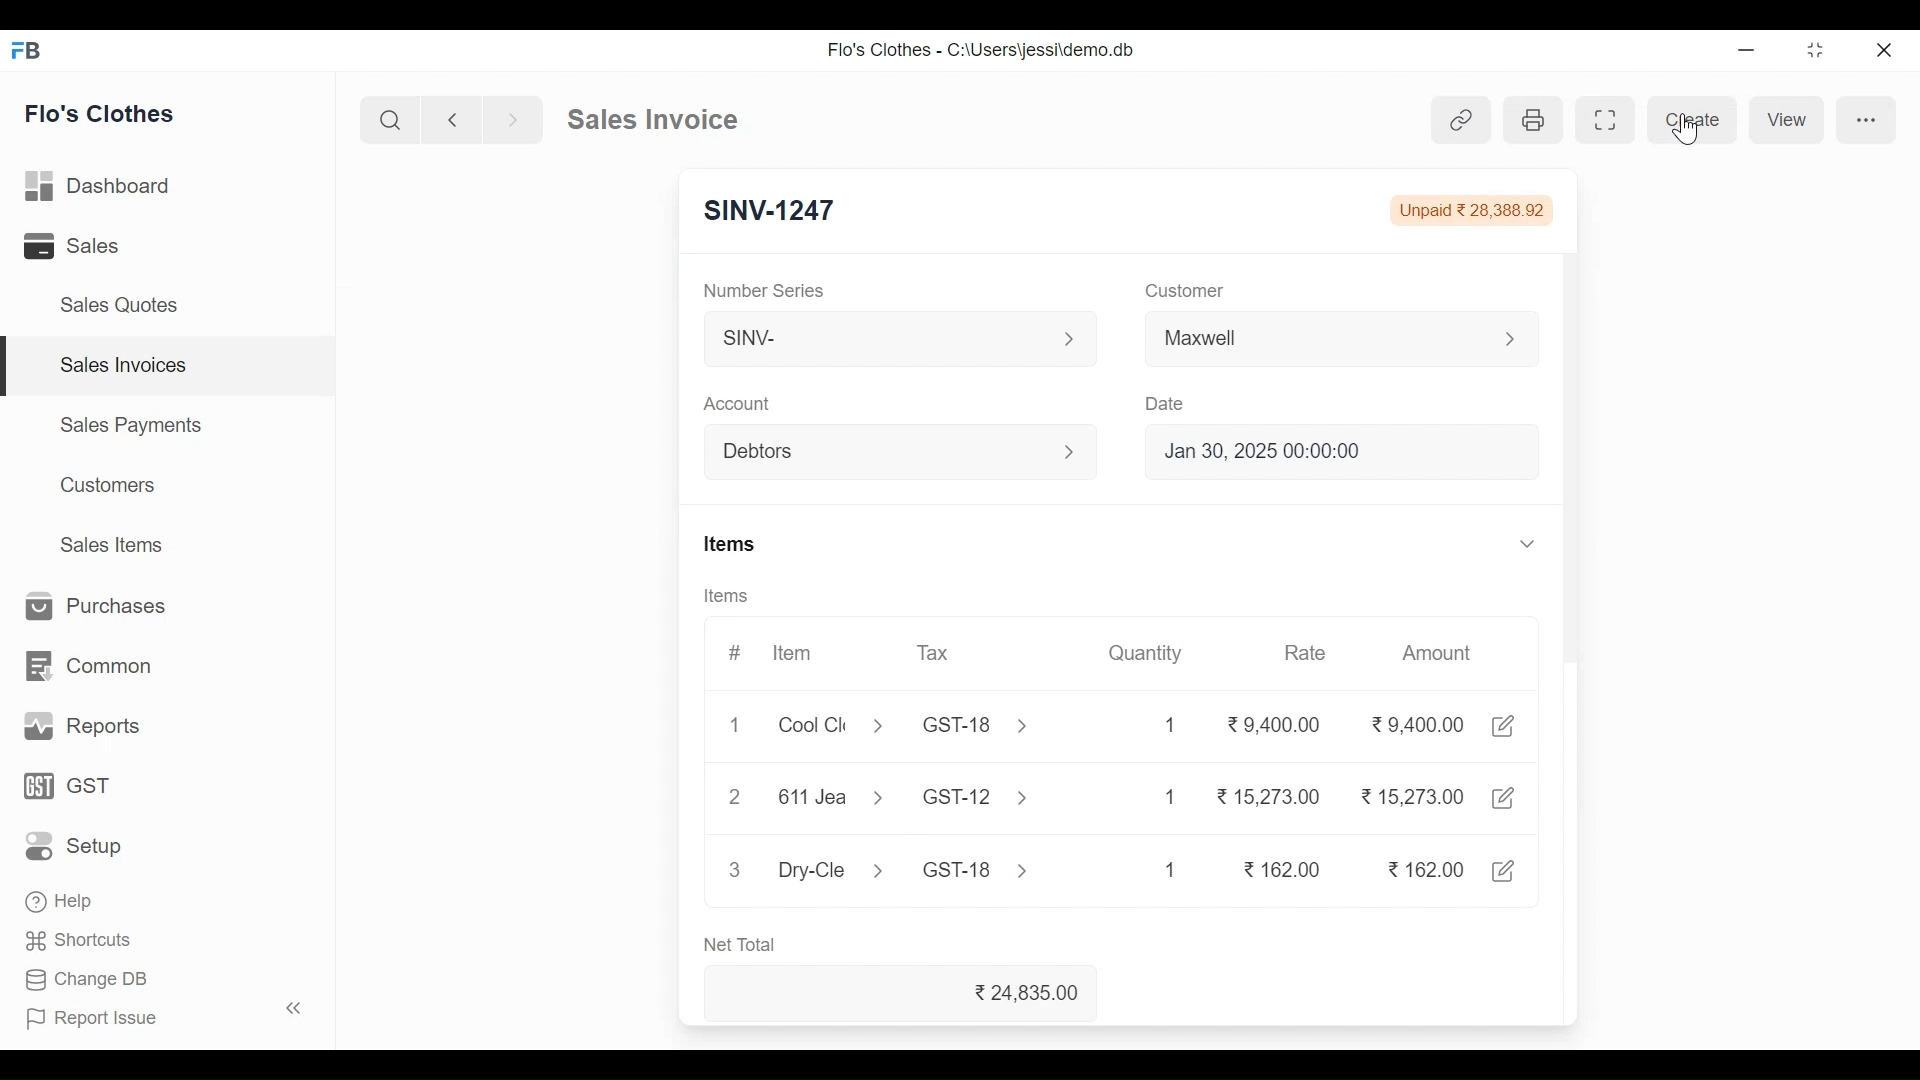  What do you see at coordinates (794, 654) in the screenshot?
I see `Item` at bounding box center [794, 654].